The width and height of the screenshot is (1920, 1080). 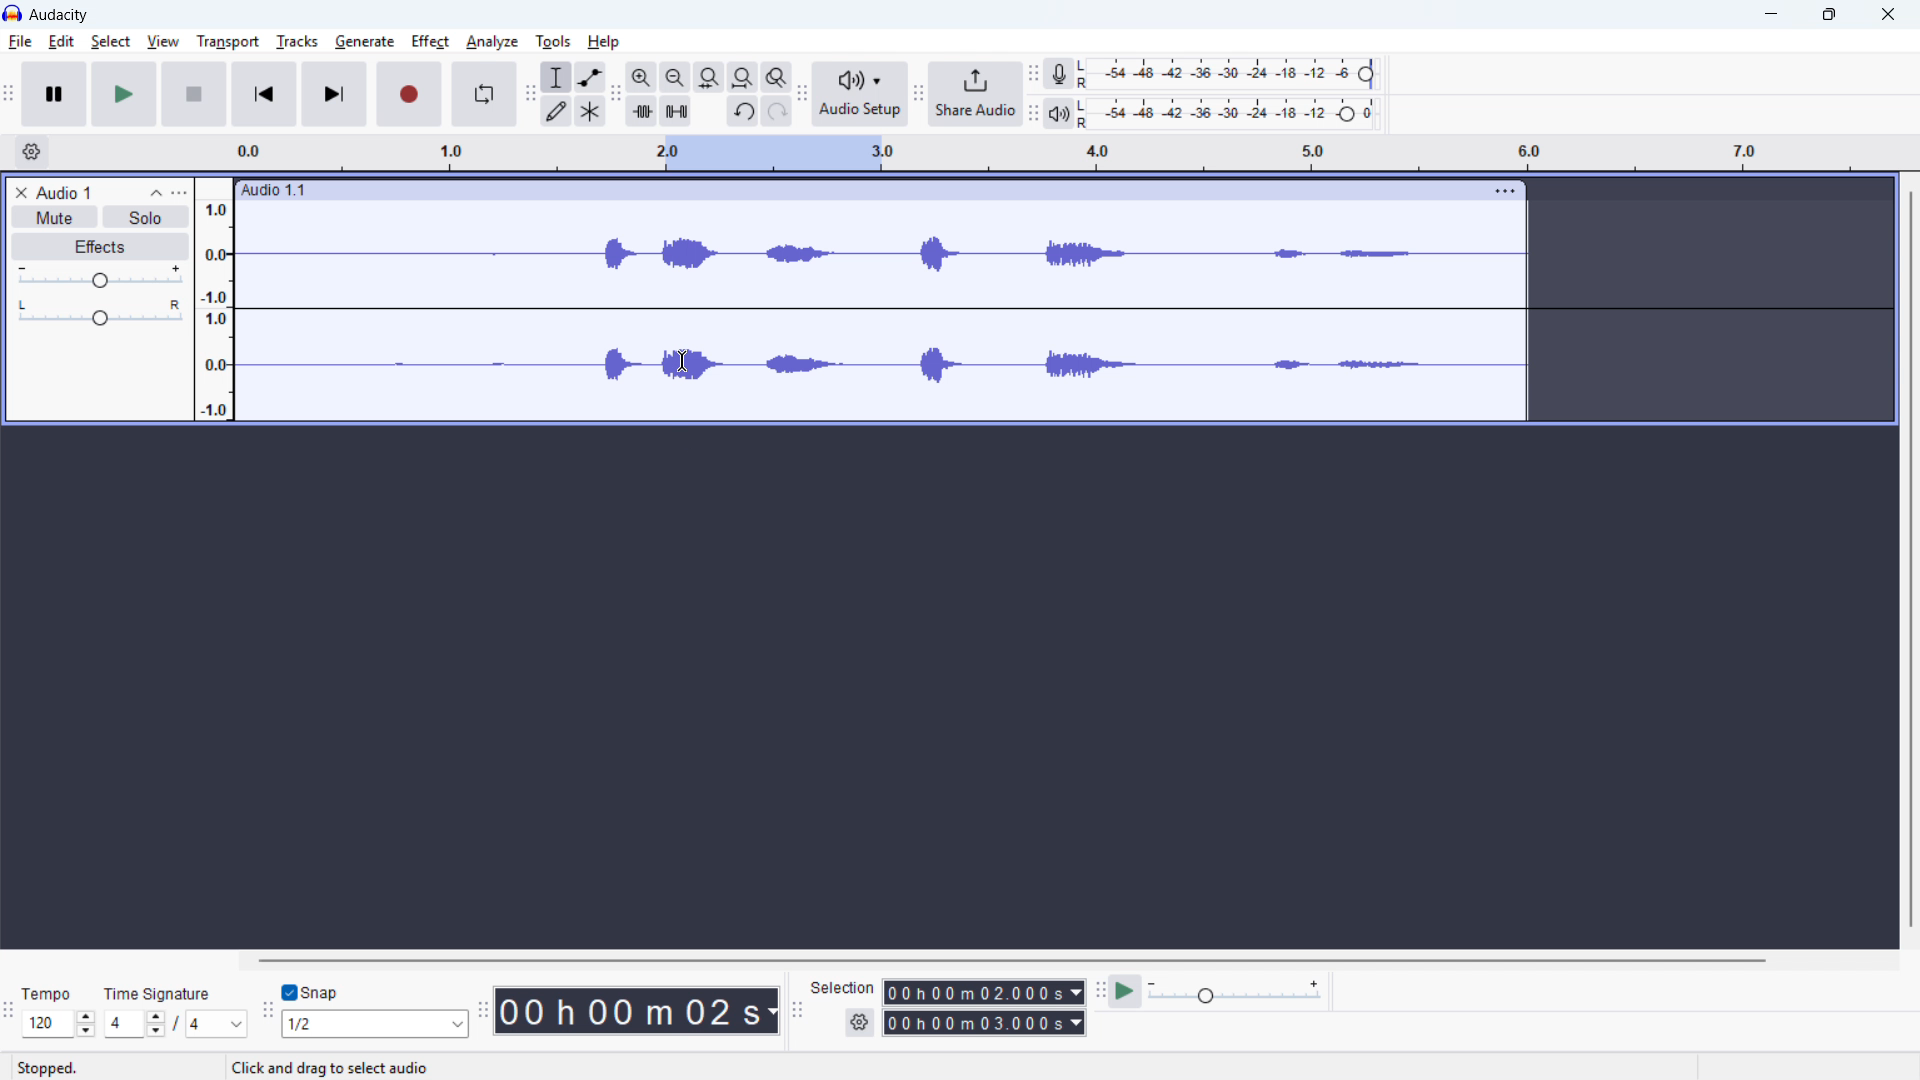 I want to click on Selection settings, so click(x=860, y=1021).